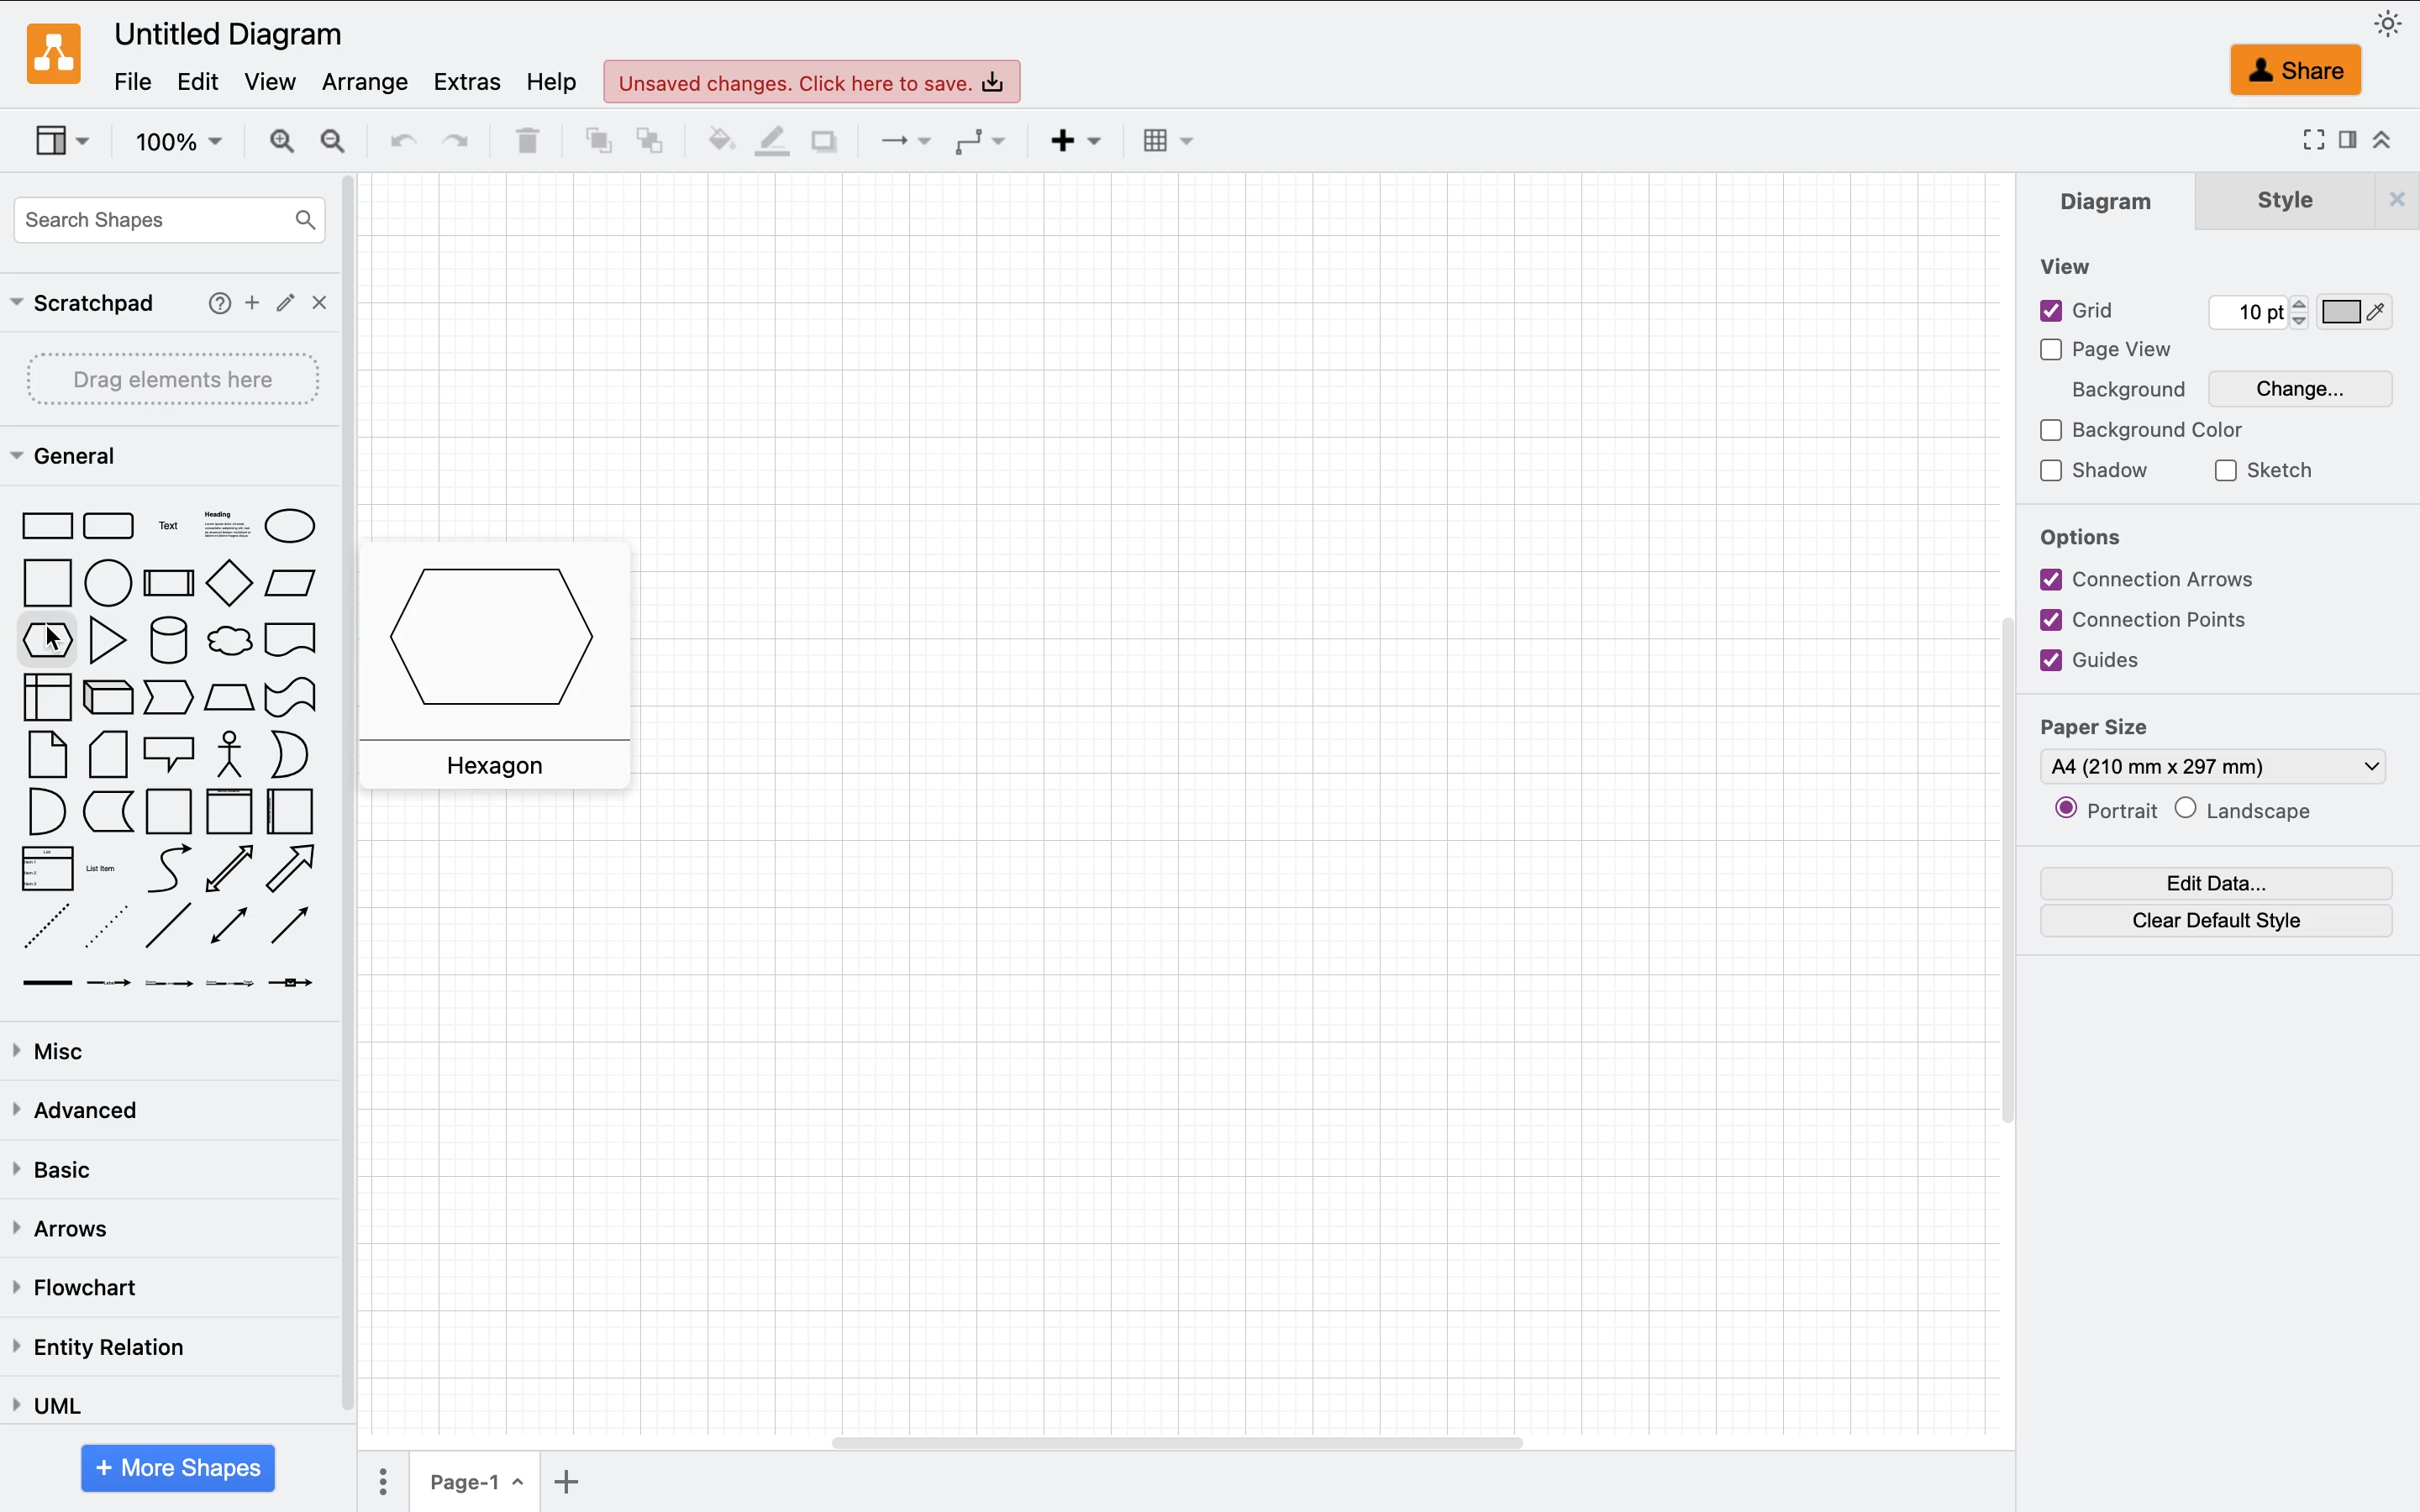 The height and width of the screenshot is (1512, 2420). I want to click on callout, so click(166, 754).